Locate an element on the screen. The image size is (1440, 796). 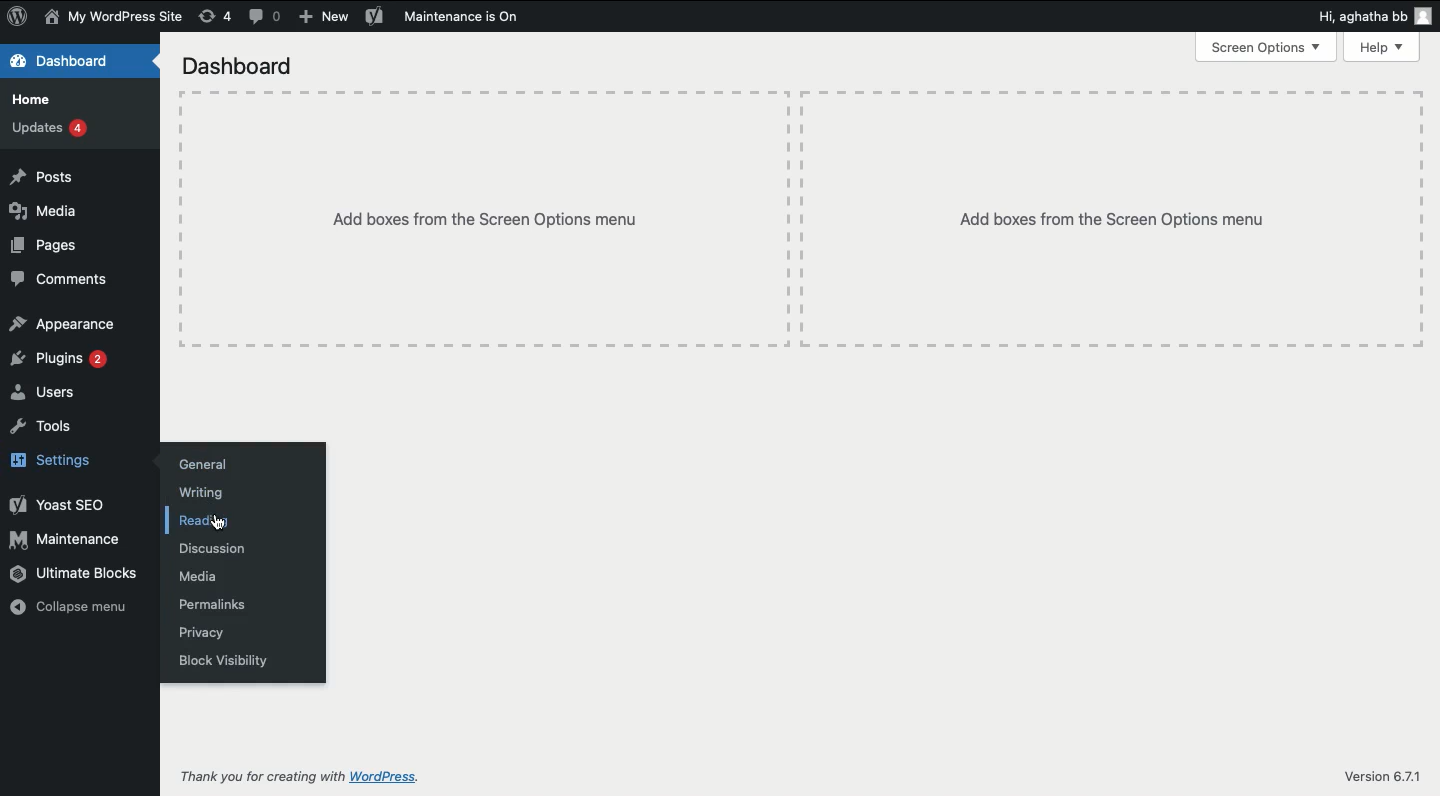
appearance  is located at coordinates (69, 324).